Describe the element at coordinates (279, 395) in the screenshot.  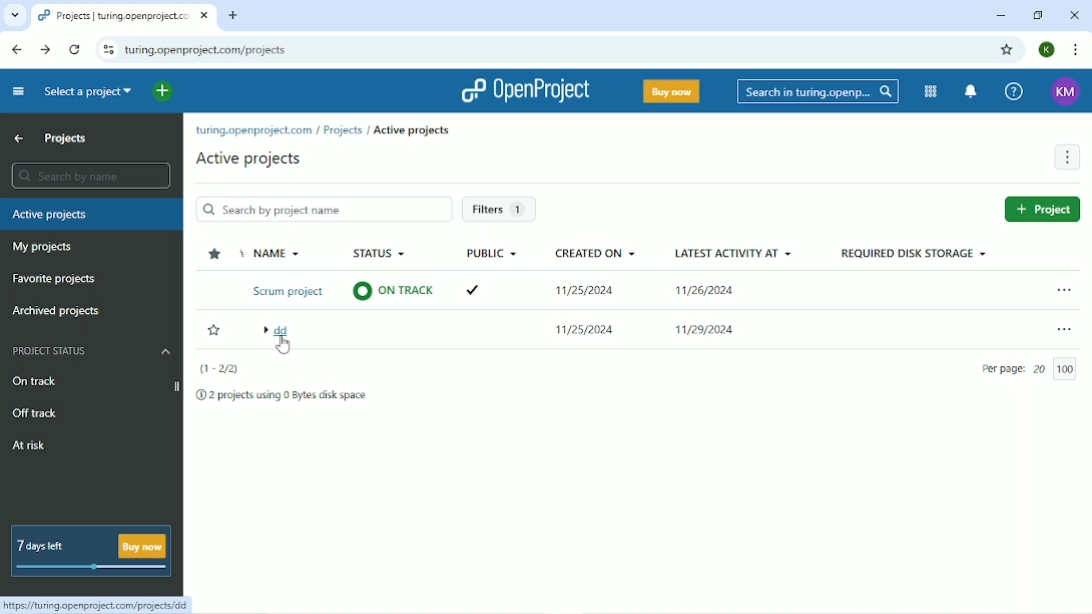
I see `2 projects using 0 Bytes disk space` at that location.